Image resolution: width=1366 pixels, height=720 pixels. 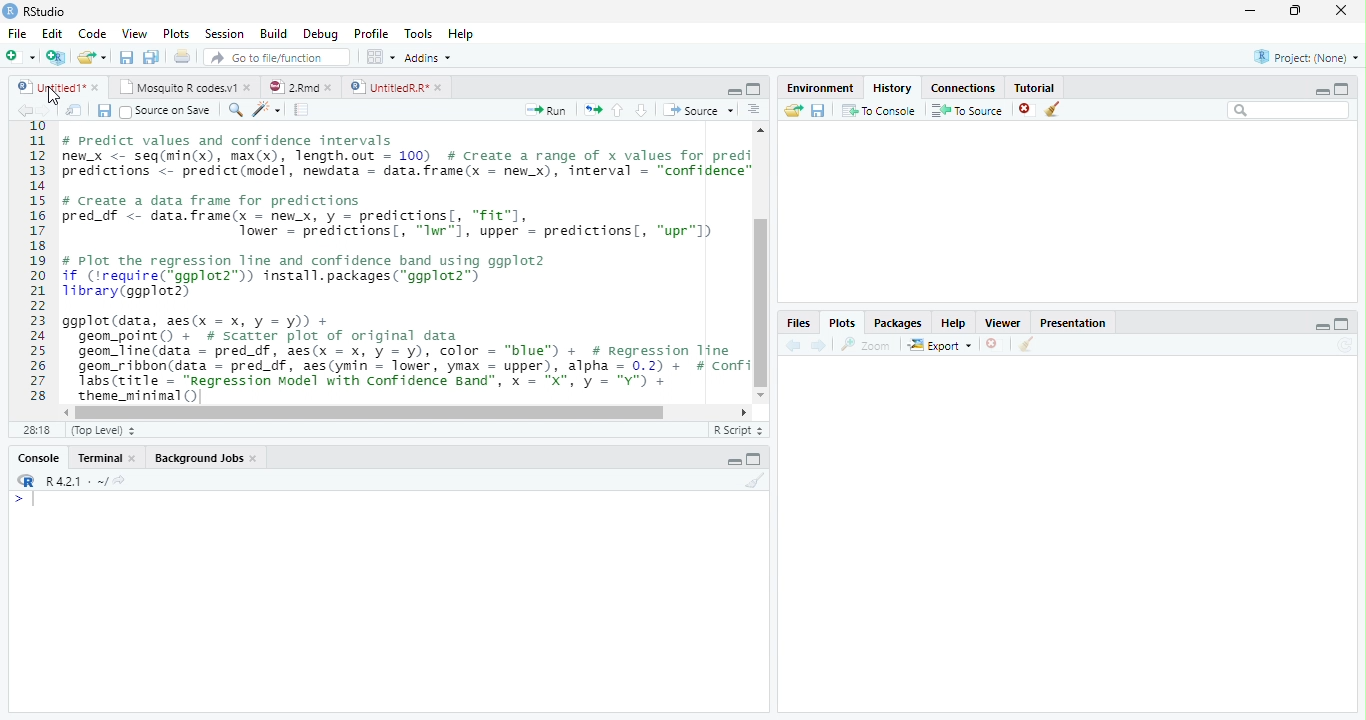 I want to click on Project (None), so click(x=1307, y=56).